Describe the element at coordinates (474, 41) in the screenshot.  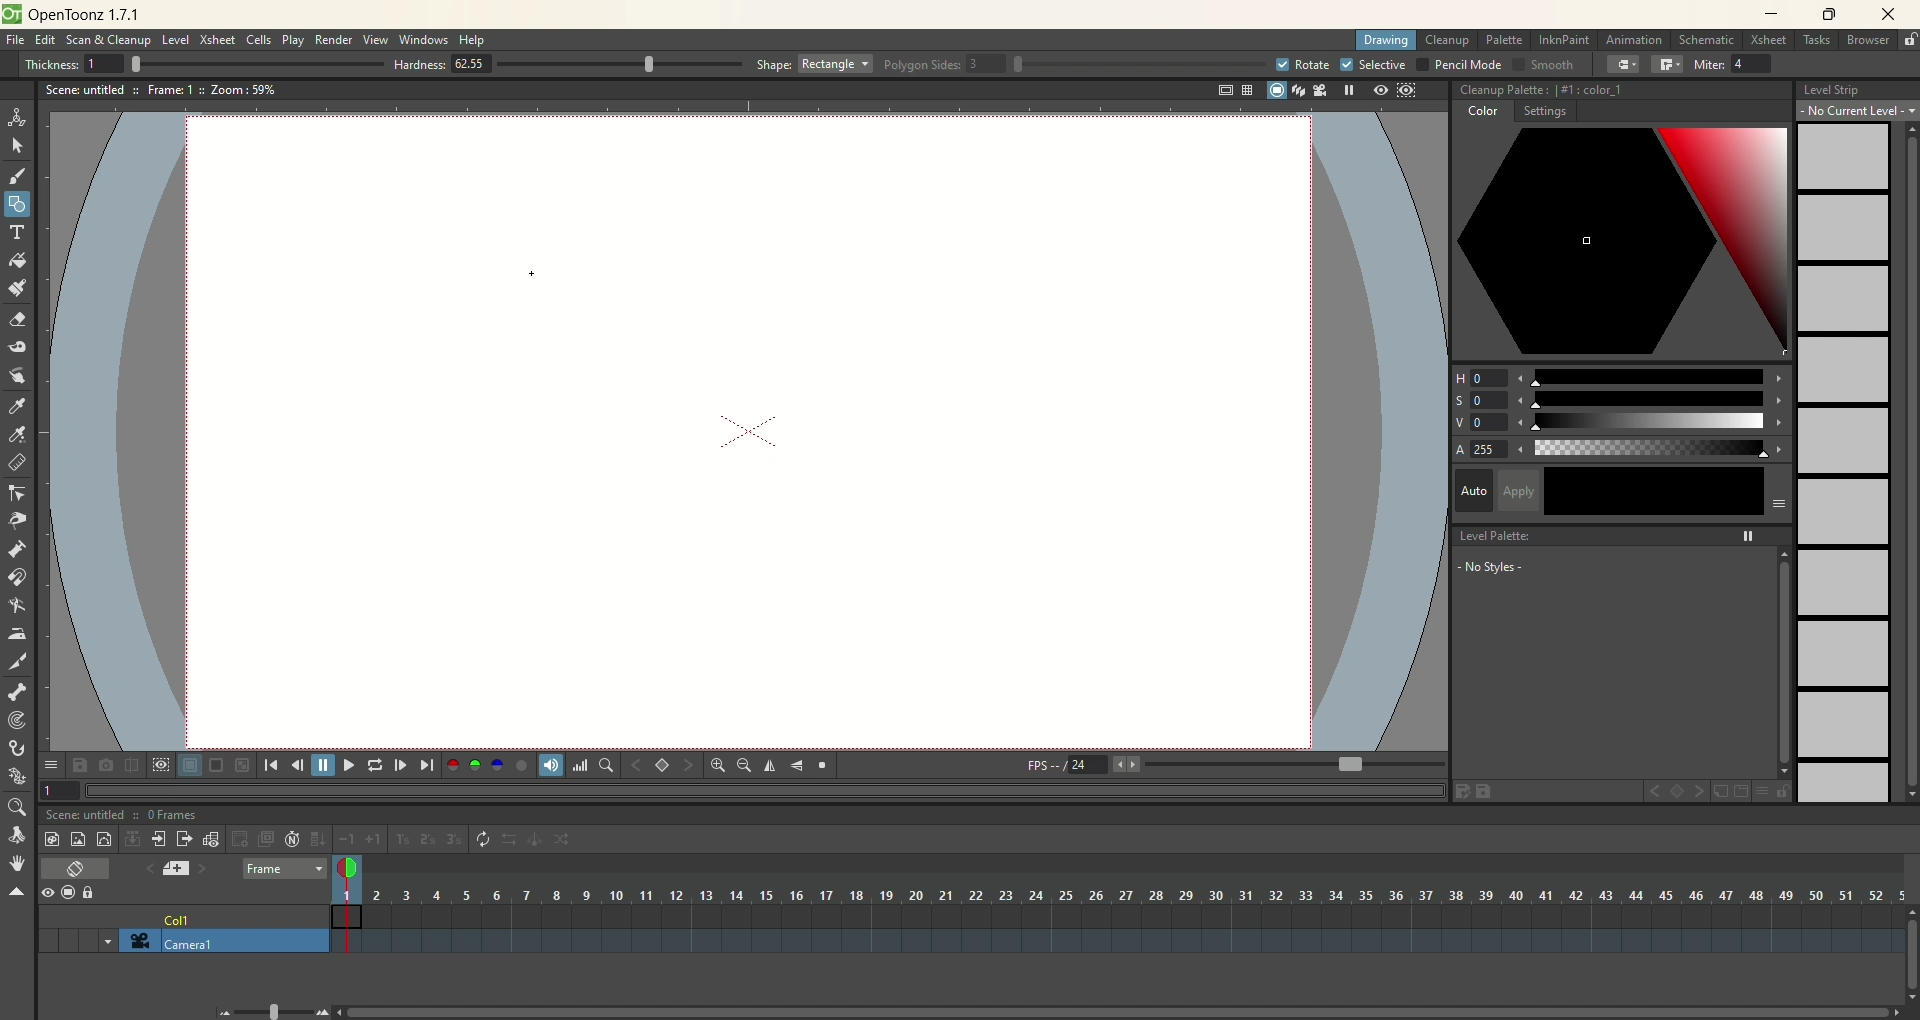
I see `help` at that location.